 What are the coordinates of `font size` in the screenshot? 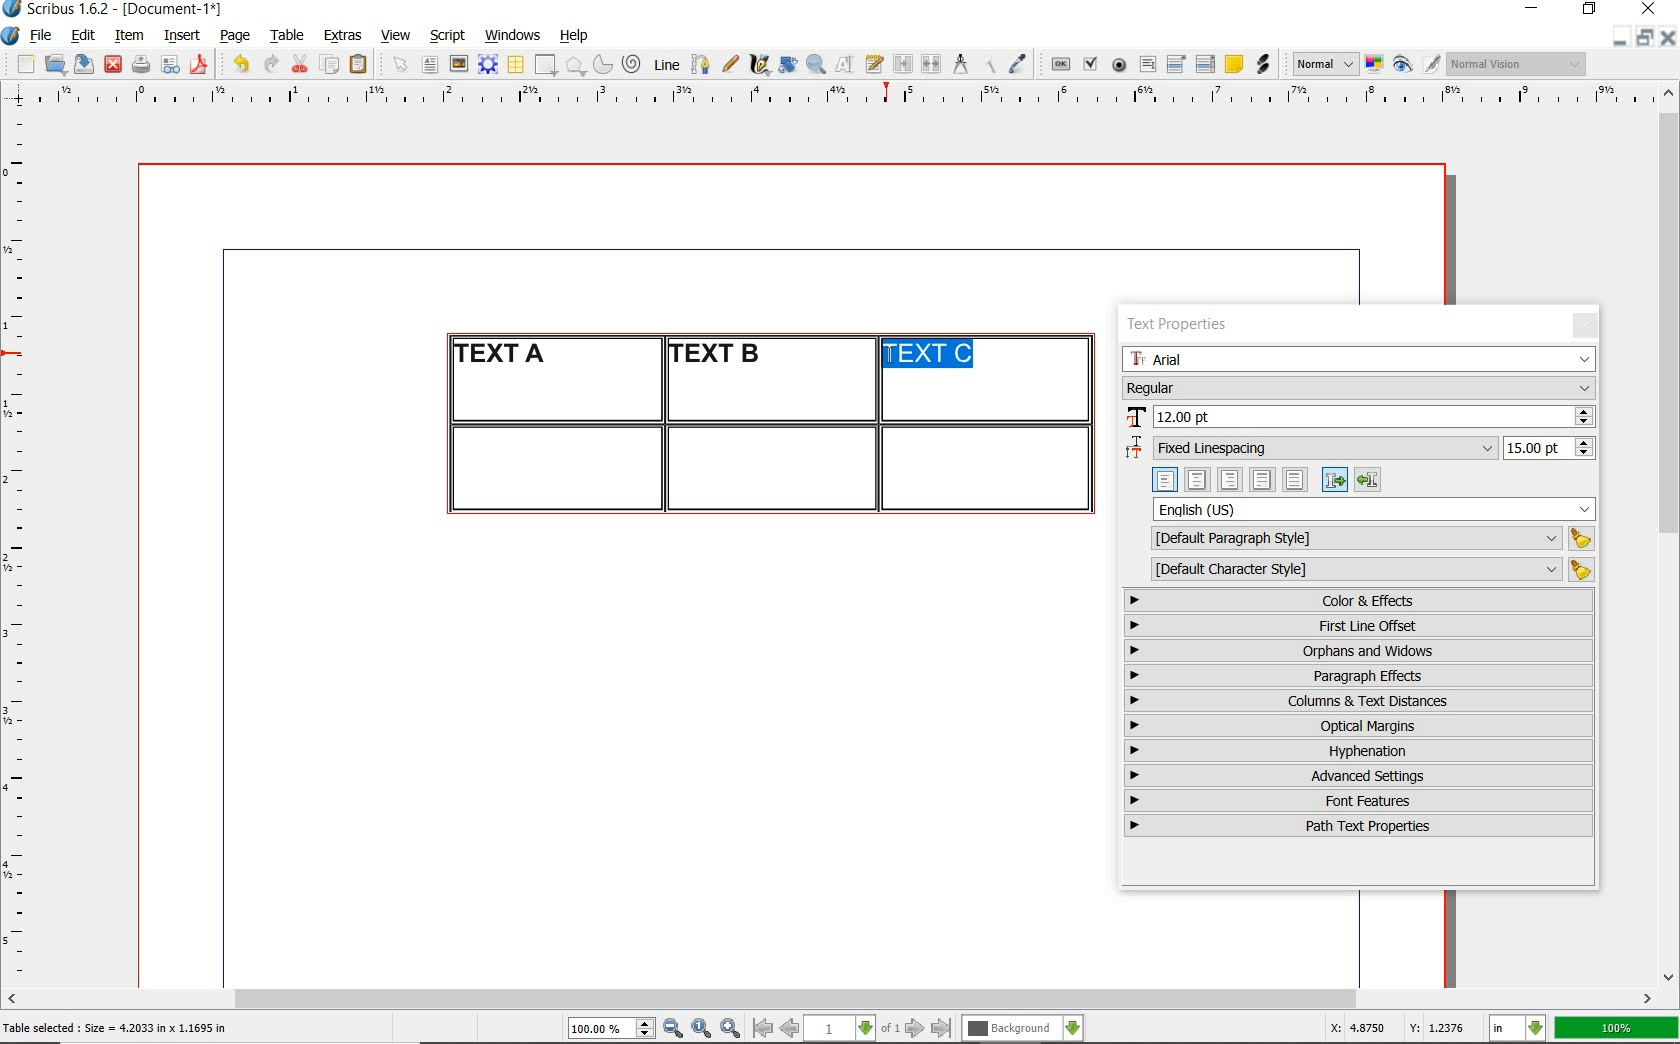 It's located at (1359, 418).